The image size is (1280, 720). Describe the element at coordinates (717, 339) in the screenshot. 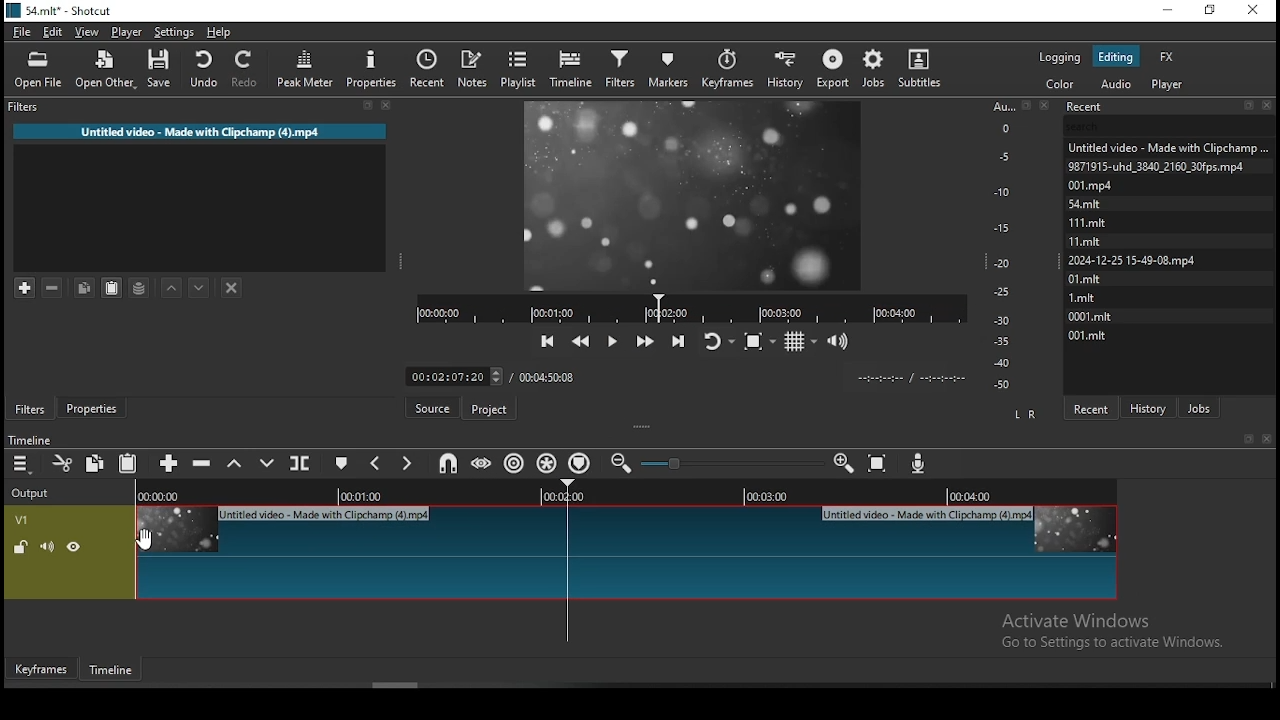

I see `toggle player looping` at that location.